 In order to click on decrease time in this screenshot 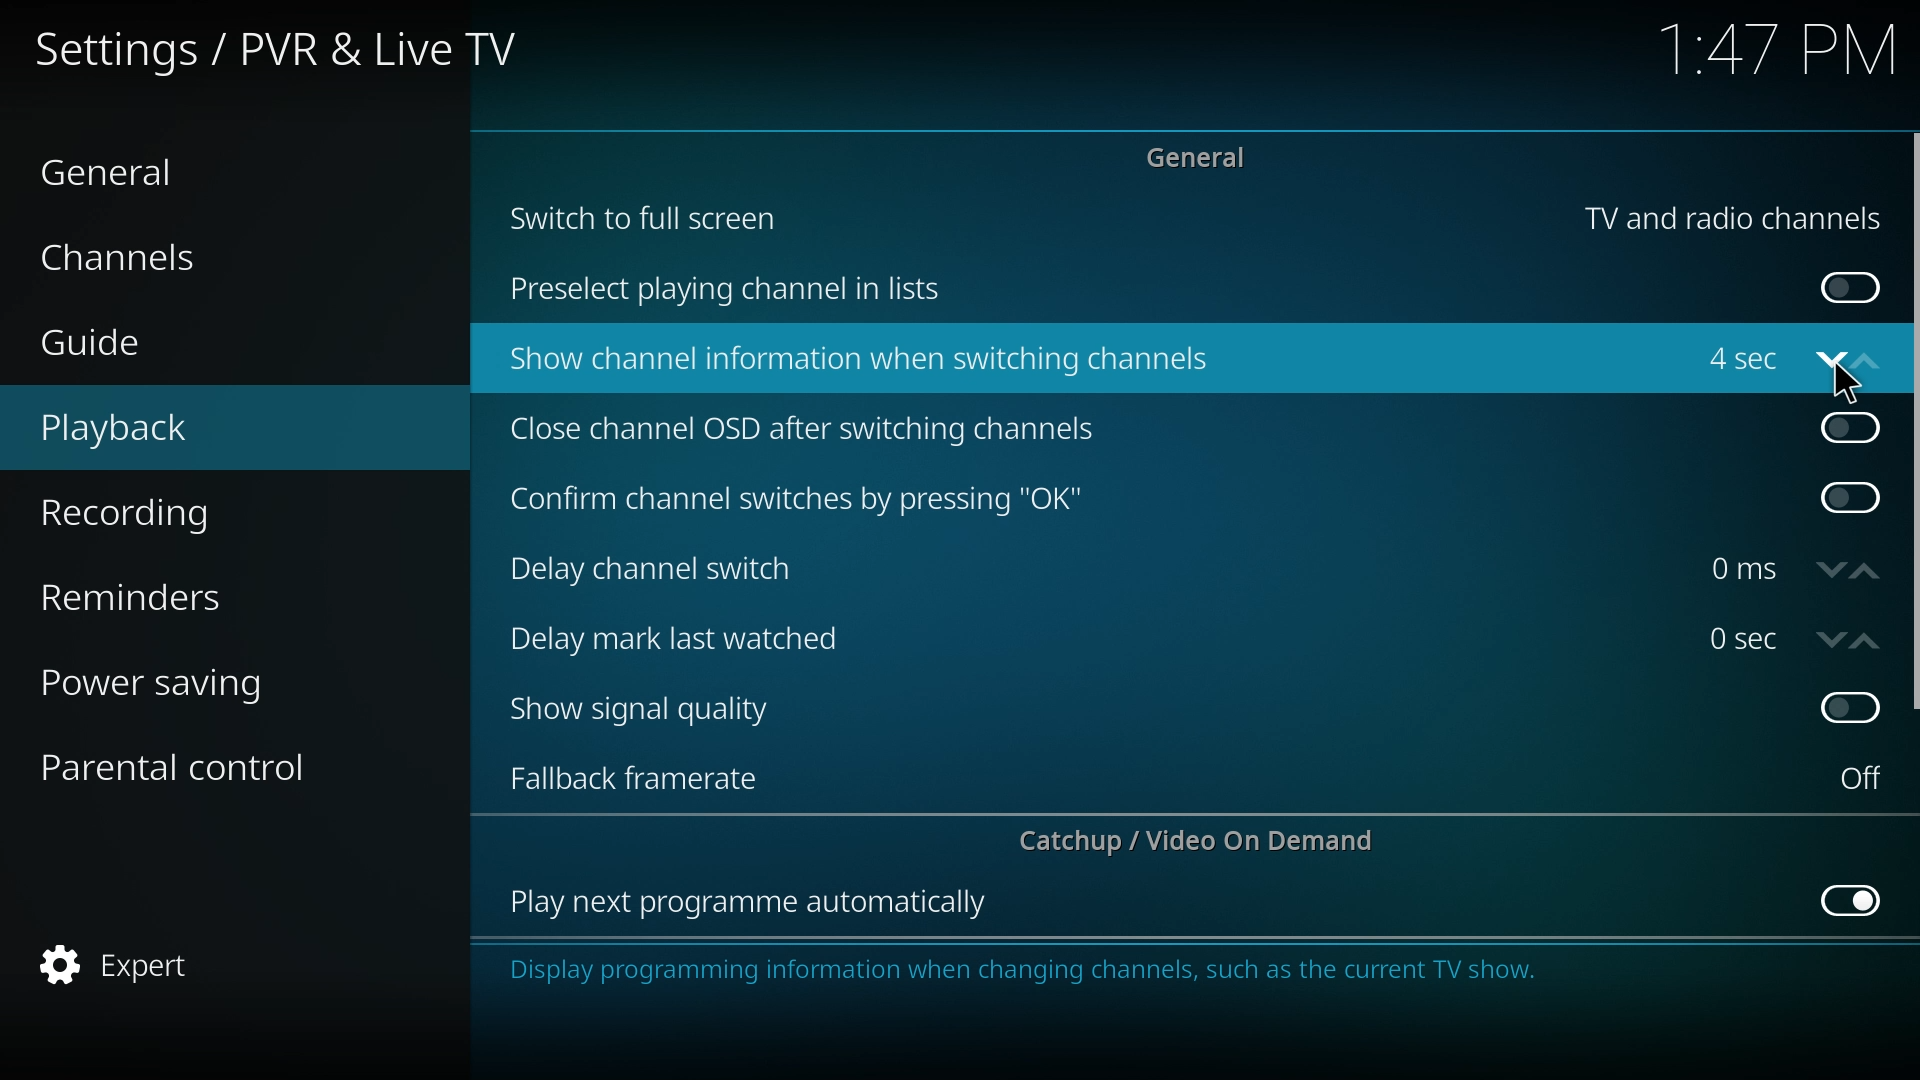, I will do `click(1832, 640)`.